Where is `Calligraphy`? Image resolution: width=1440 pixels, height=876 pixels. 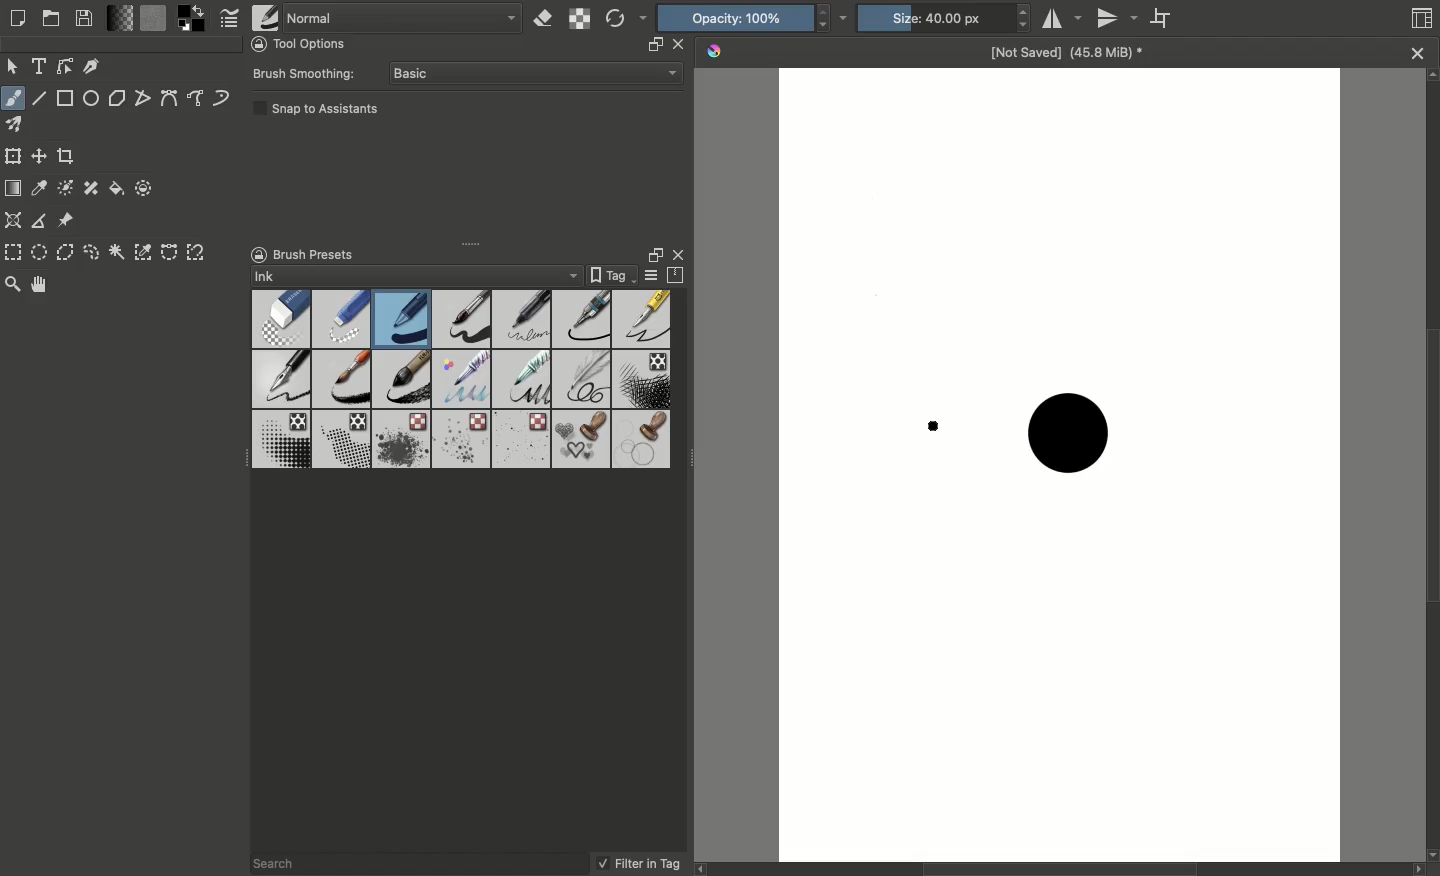
Calligraphy is located at coordinates (93, 66).